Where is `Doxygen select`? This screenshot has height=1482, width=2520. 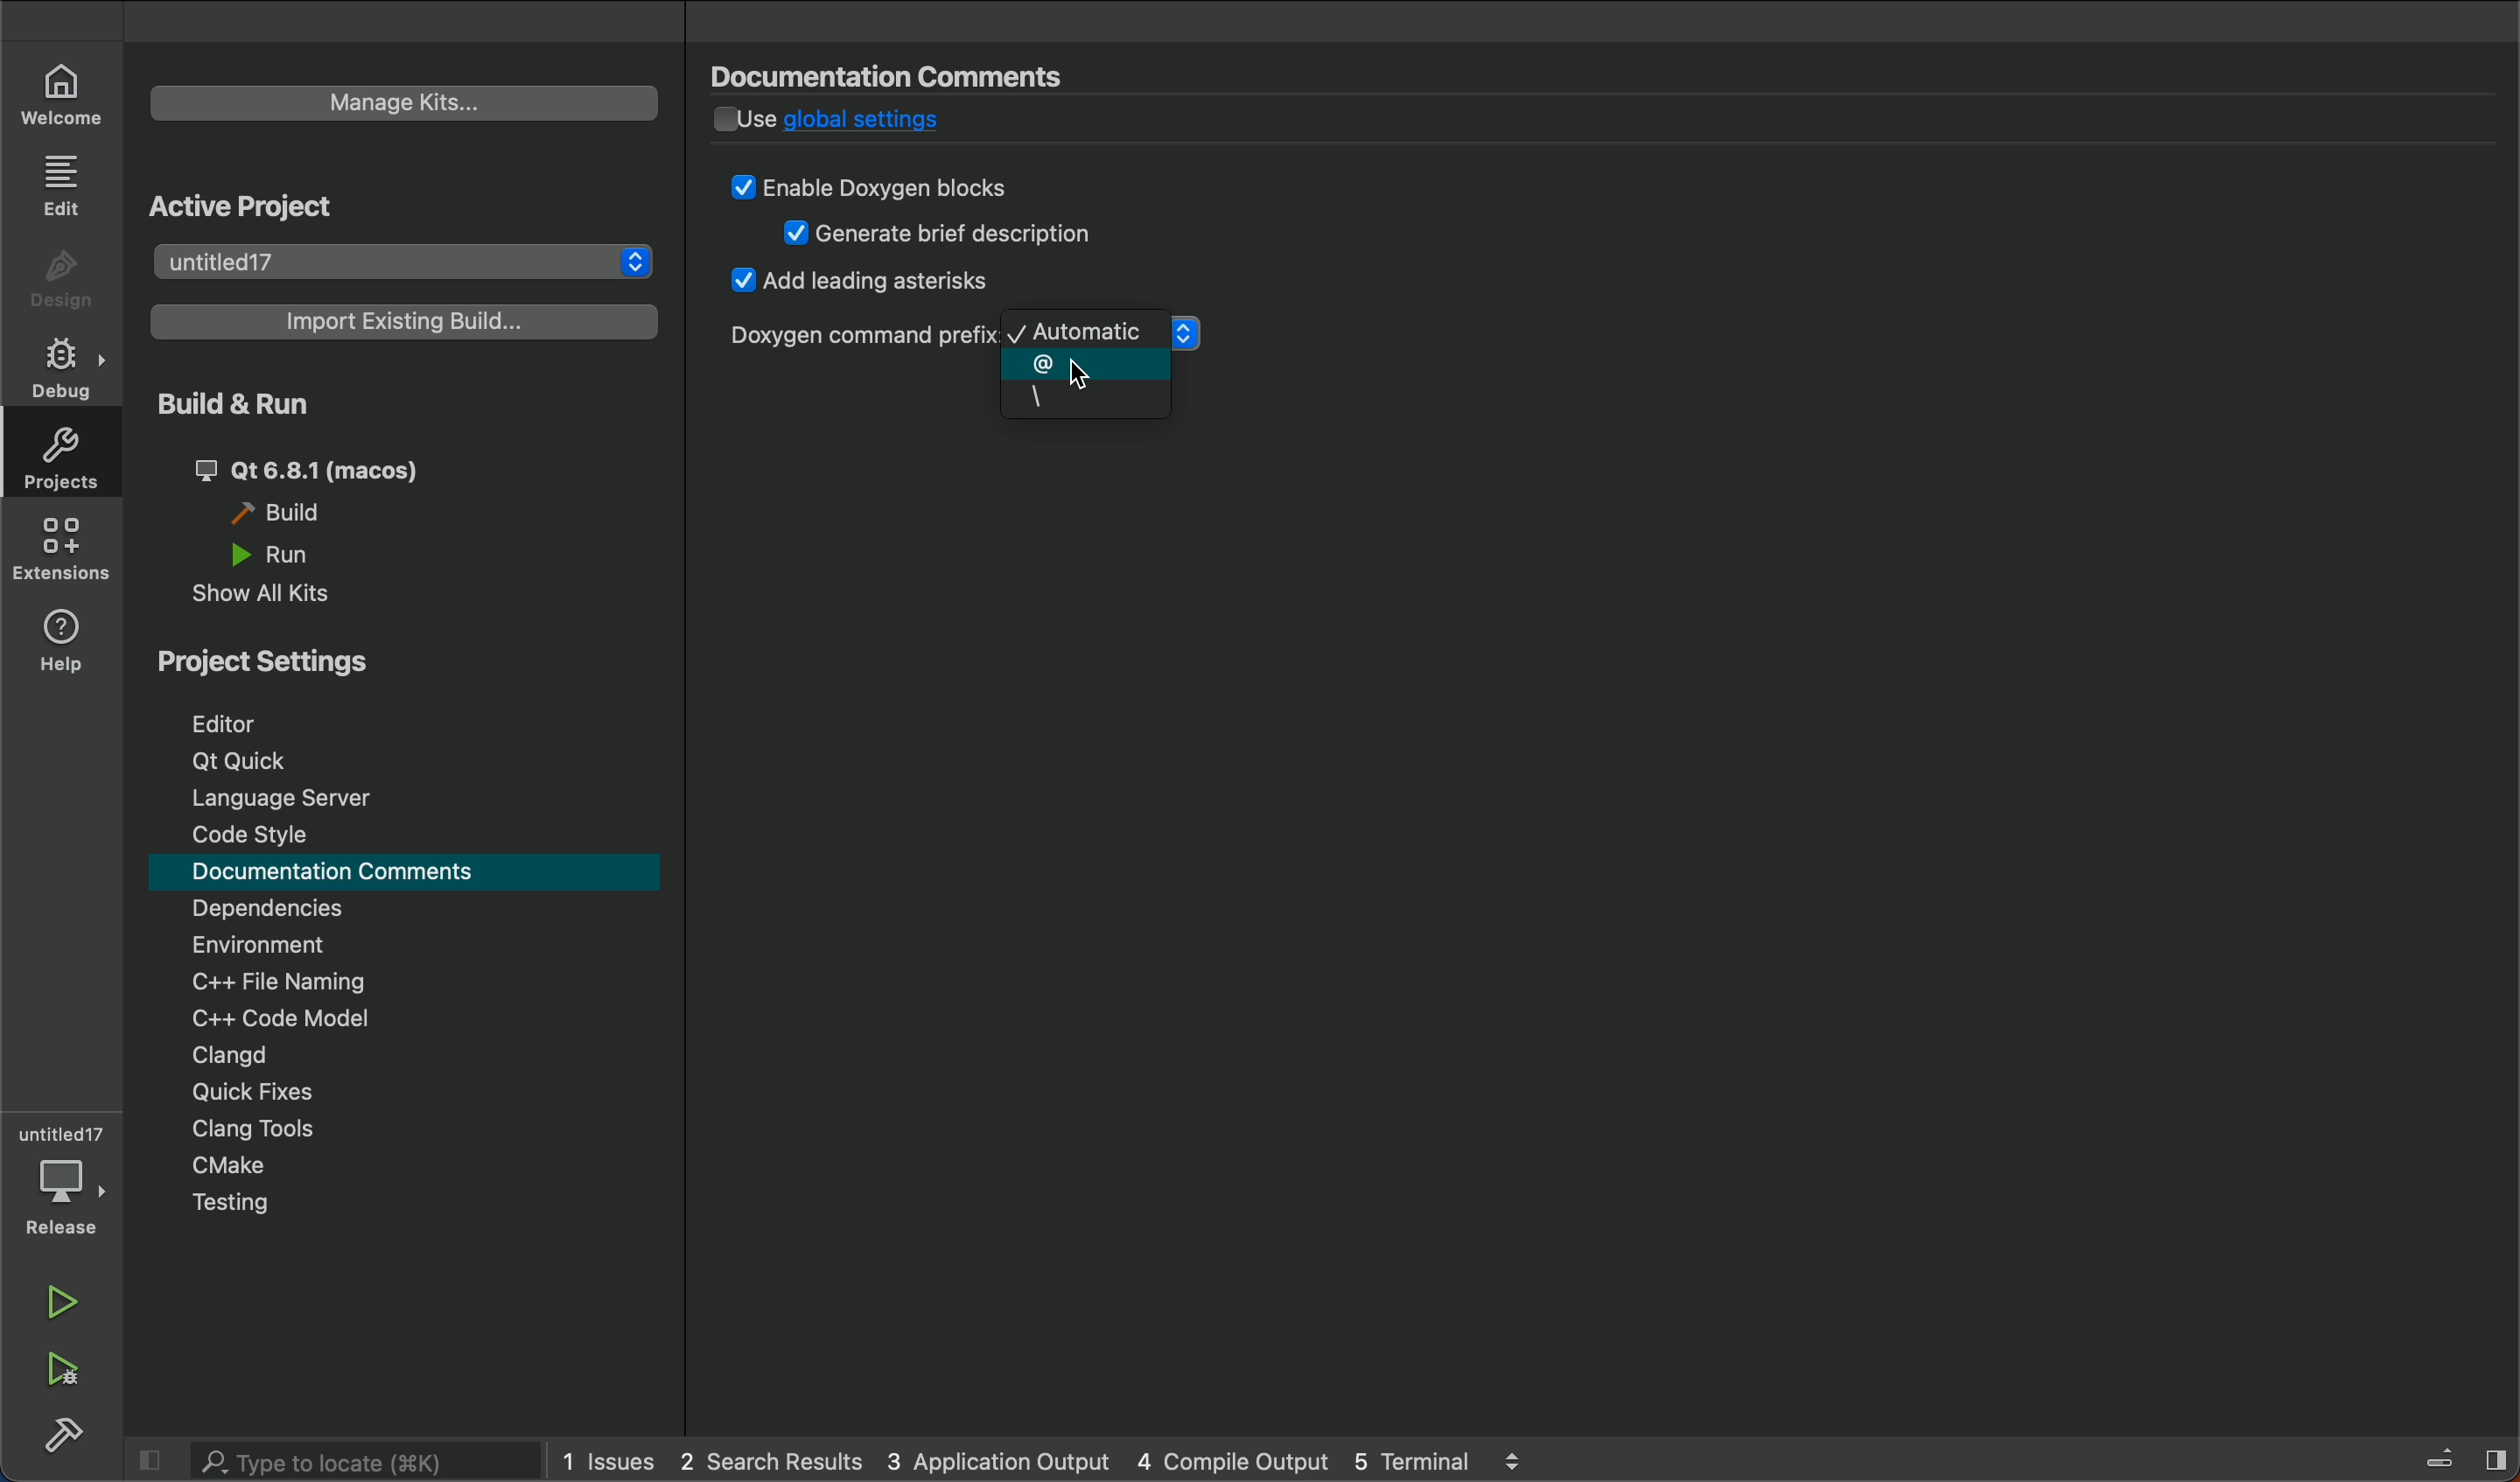
Doxygen select is located at coordinates (857, 335).